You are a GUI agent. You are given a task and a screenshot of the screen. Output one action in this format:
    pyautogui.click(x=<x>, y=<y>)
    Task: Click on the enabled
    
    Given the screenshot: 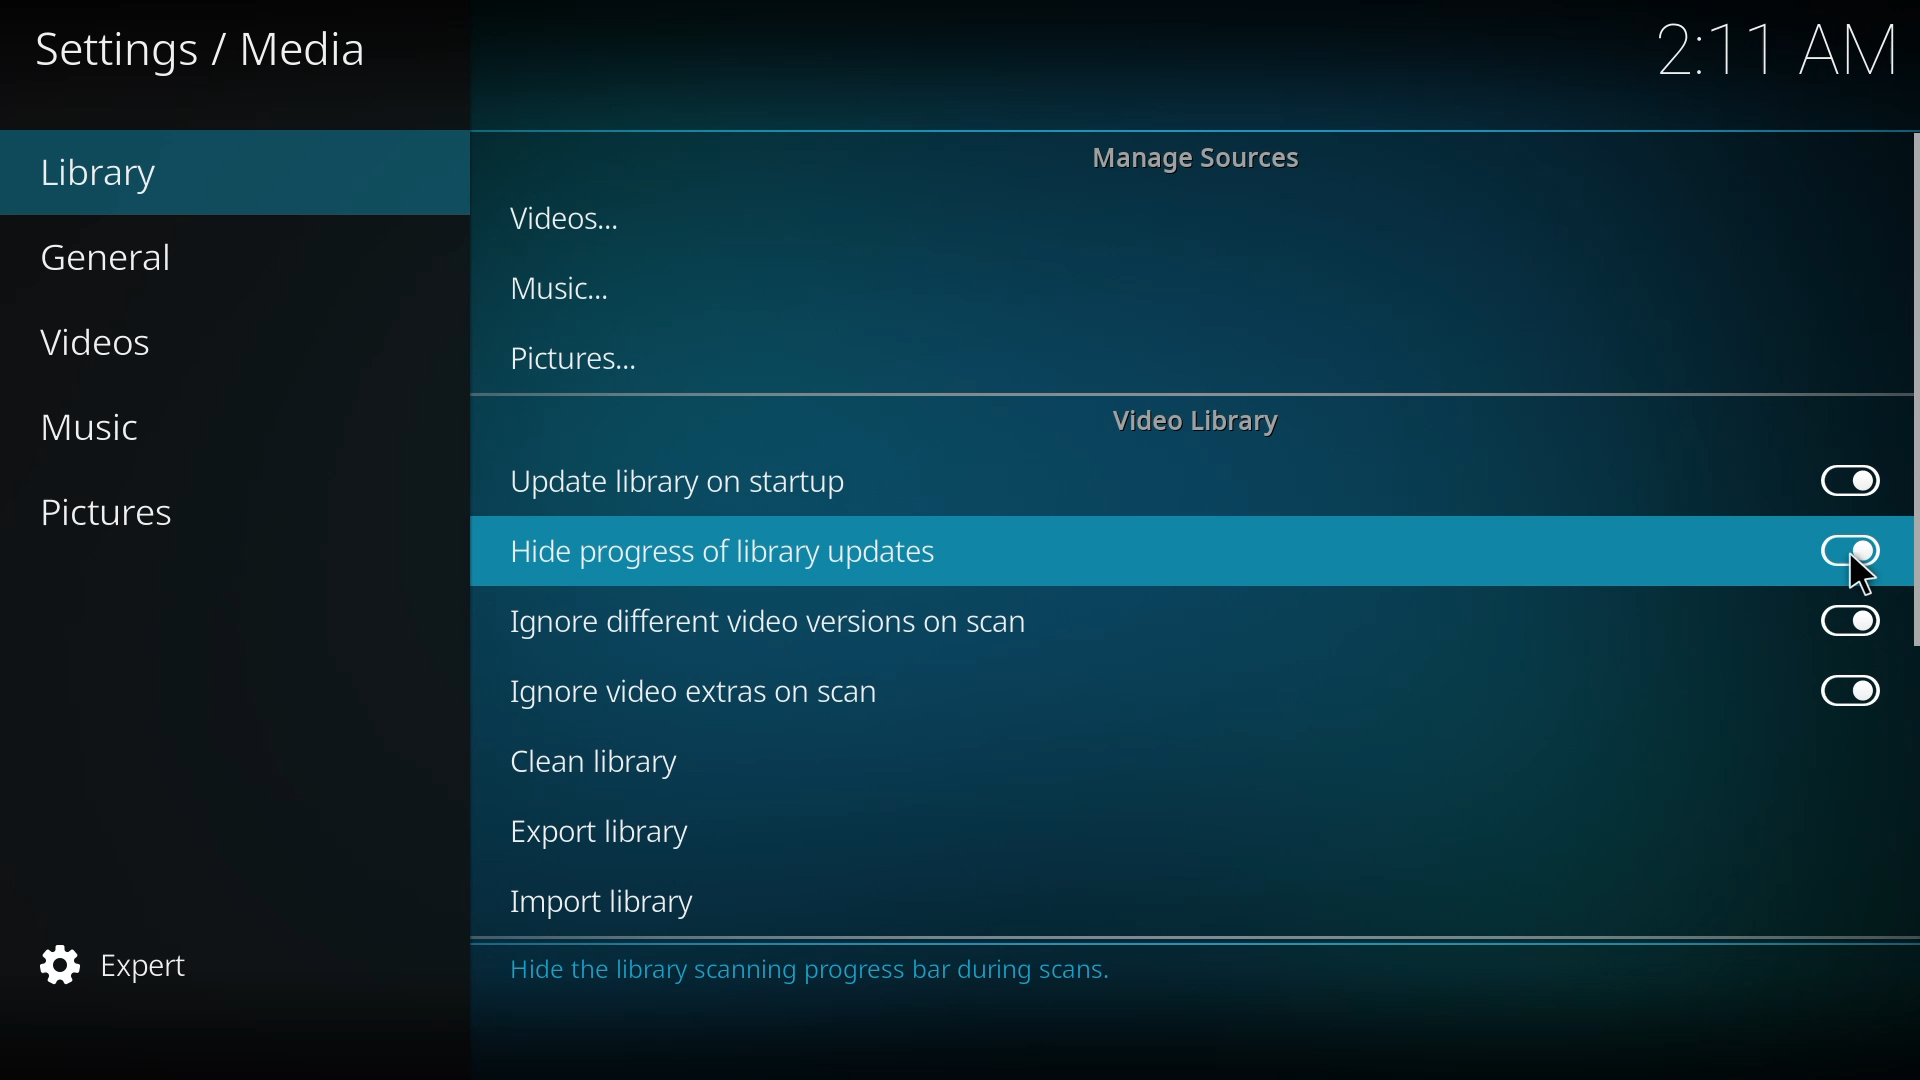 What is the action you would take?
    pyautogui.click(x=1845, y=621)
    